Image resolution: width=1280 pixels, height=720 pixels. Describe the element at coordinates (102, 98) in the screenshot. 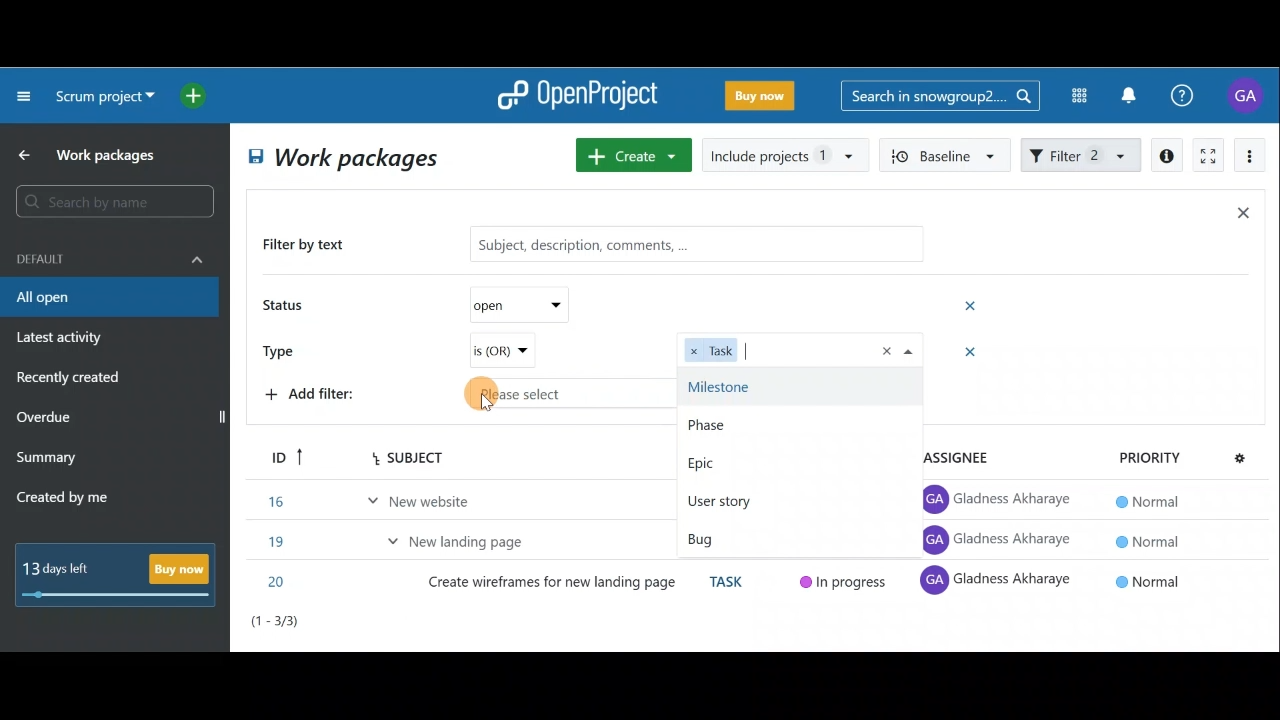

I see `Project name` at that location.